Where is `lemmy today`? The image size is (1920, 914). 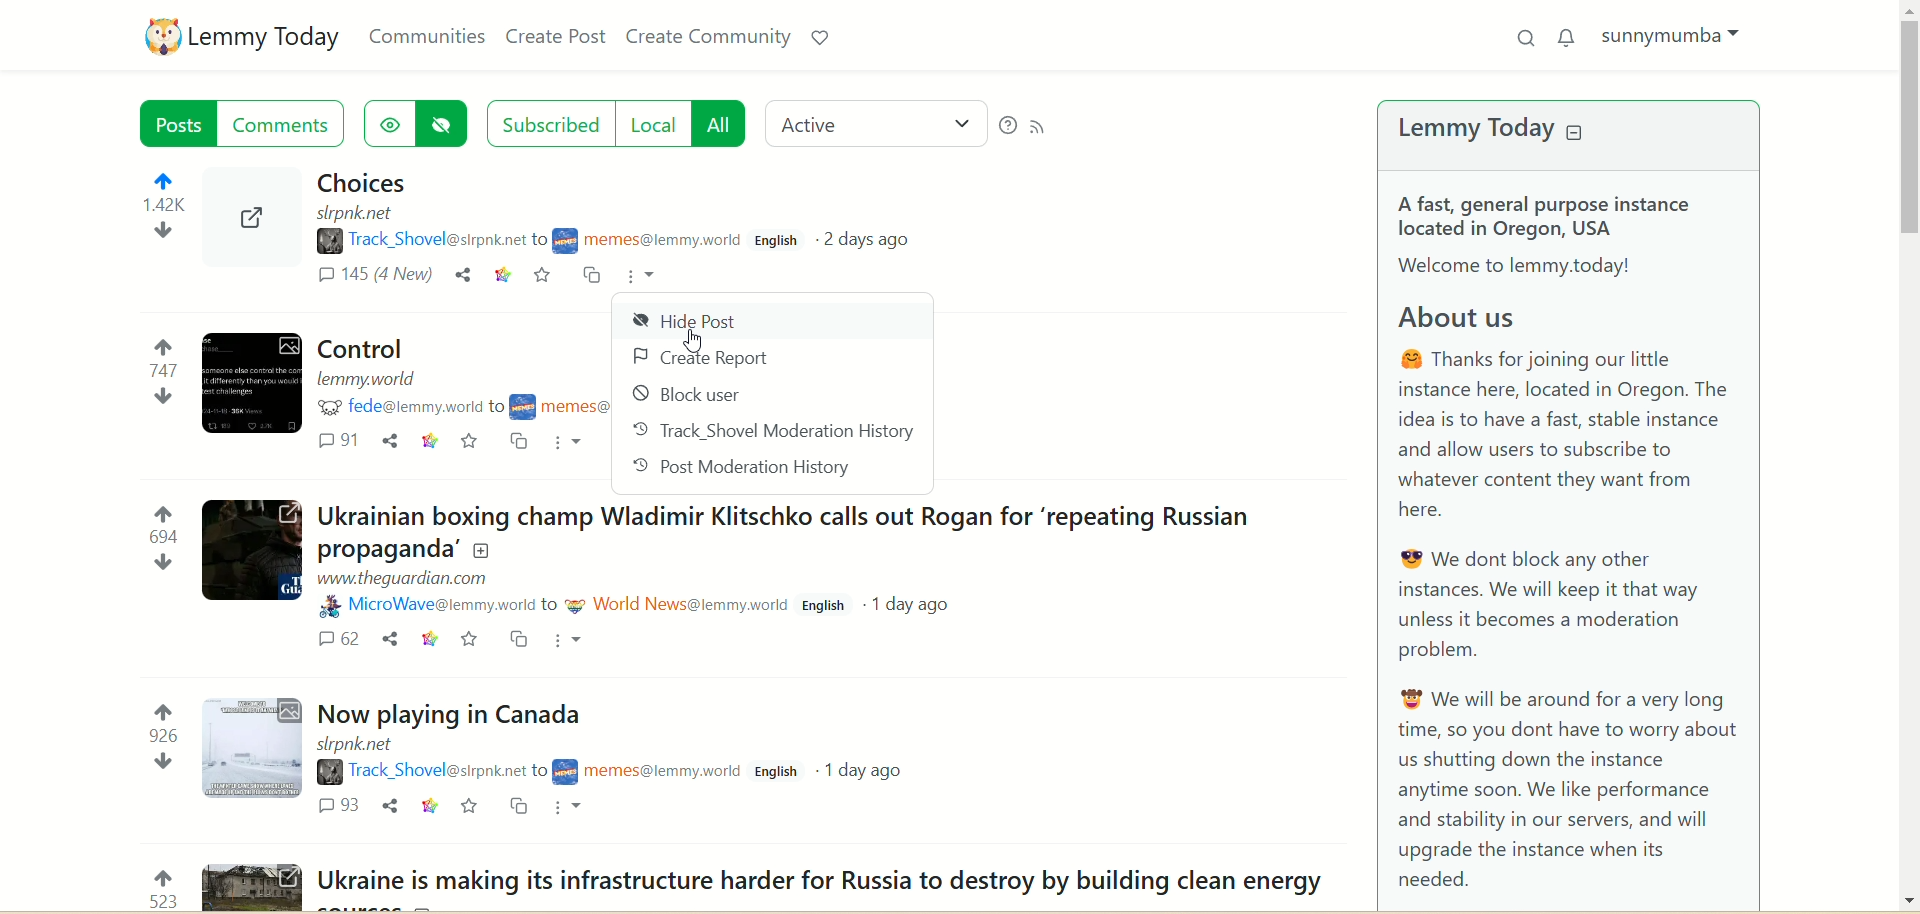 lemmy today is located at coordinates (1510, 132).